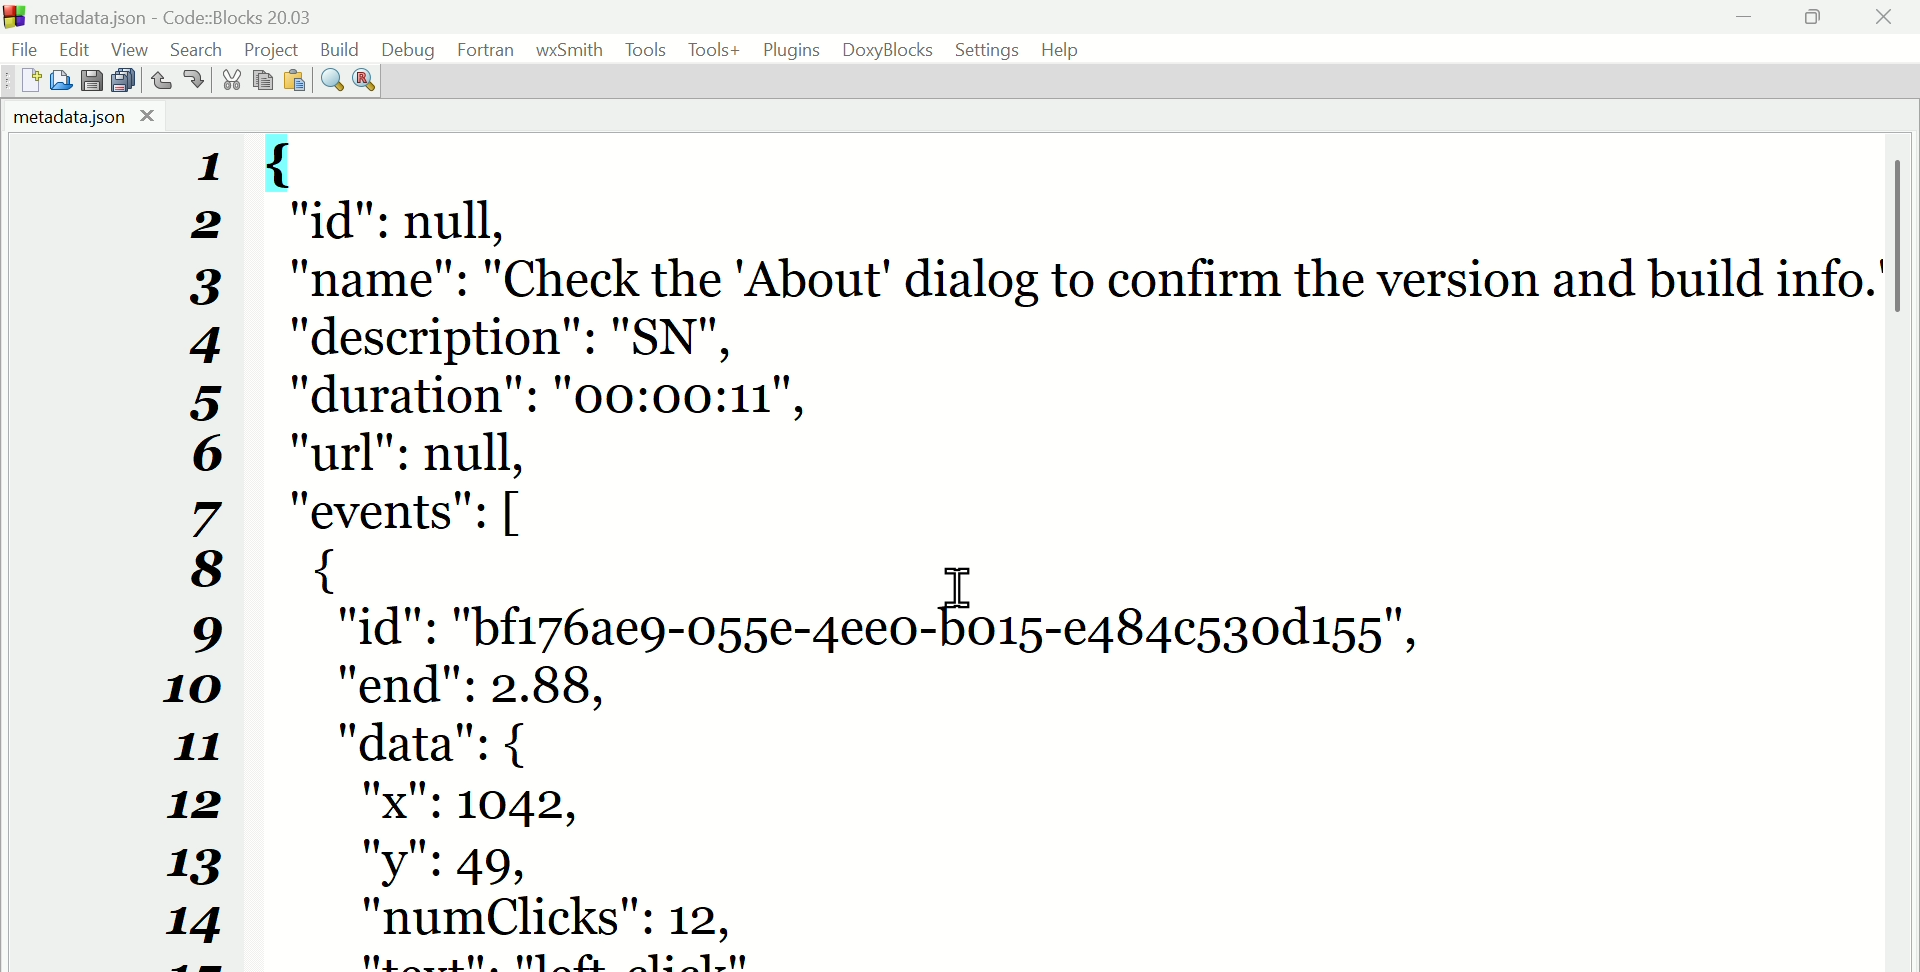  Describe the element at coordinates (887, 48) in the screenshot. I see `Doxyblocks` at that location.